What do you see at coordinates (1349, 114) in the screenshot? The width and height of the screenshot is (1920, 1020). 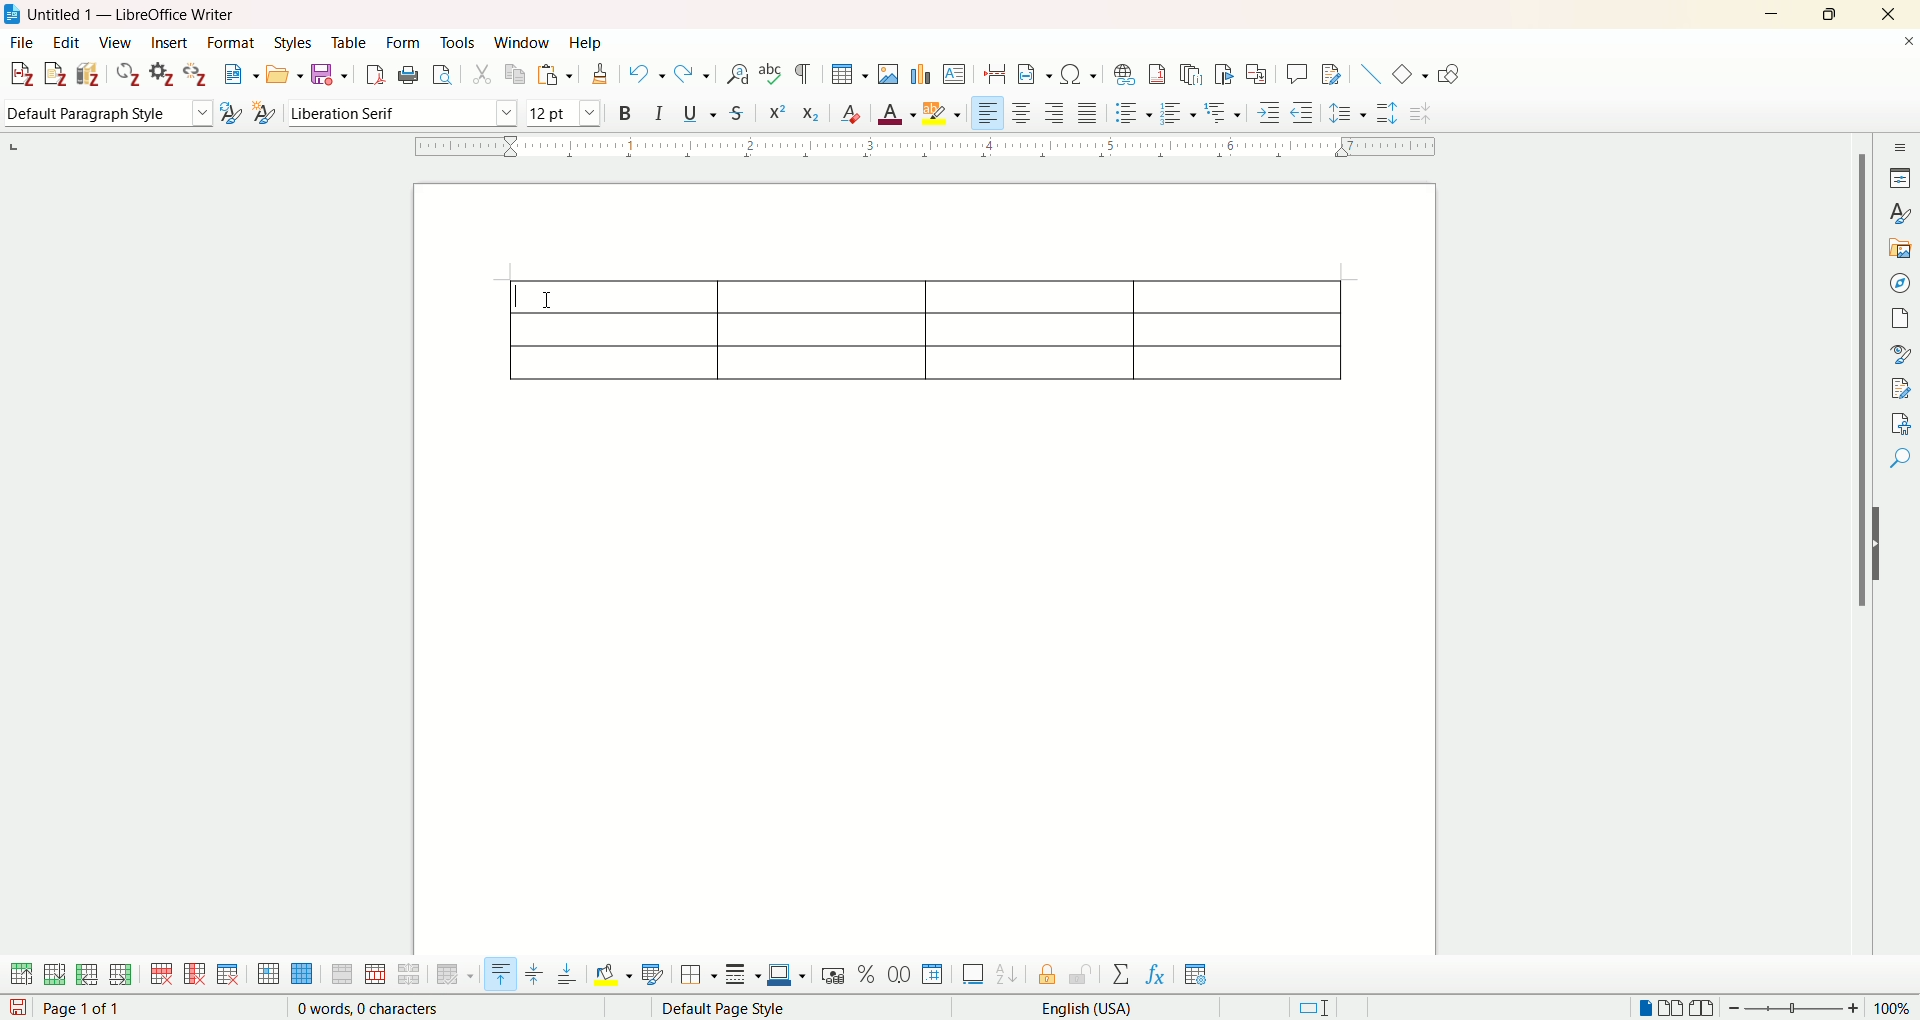 I see `set line spacing` at bounding box center [1349, 114].